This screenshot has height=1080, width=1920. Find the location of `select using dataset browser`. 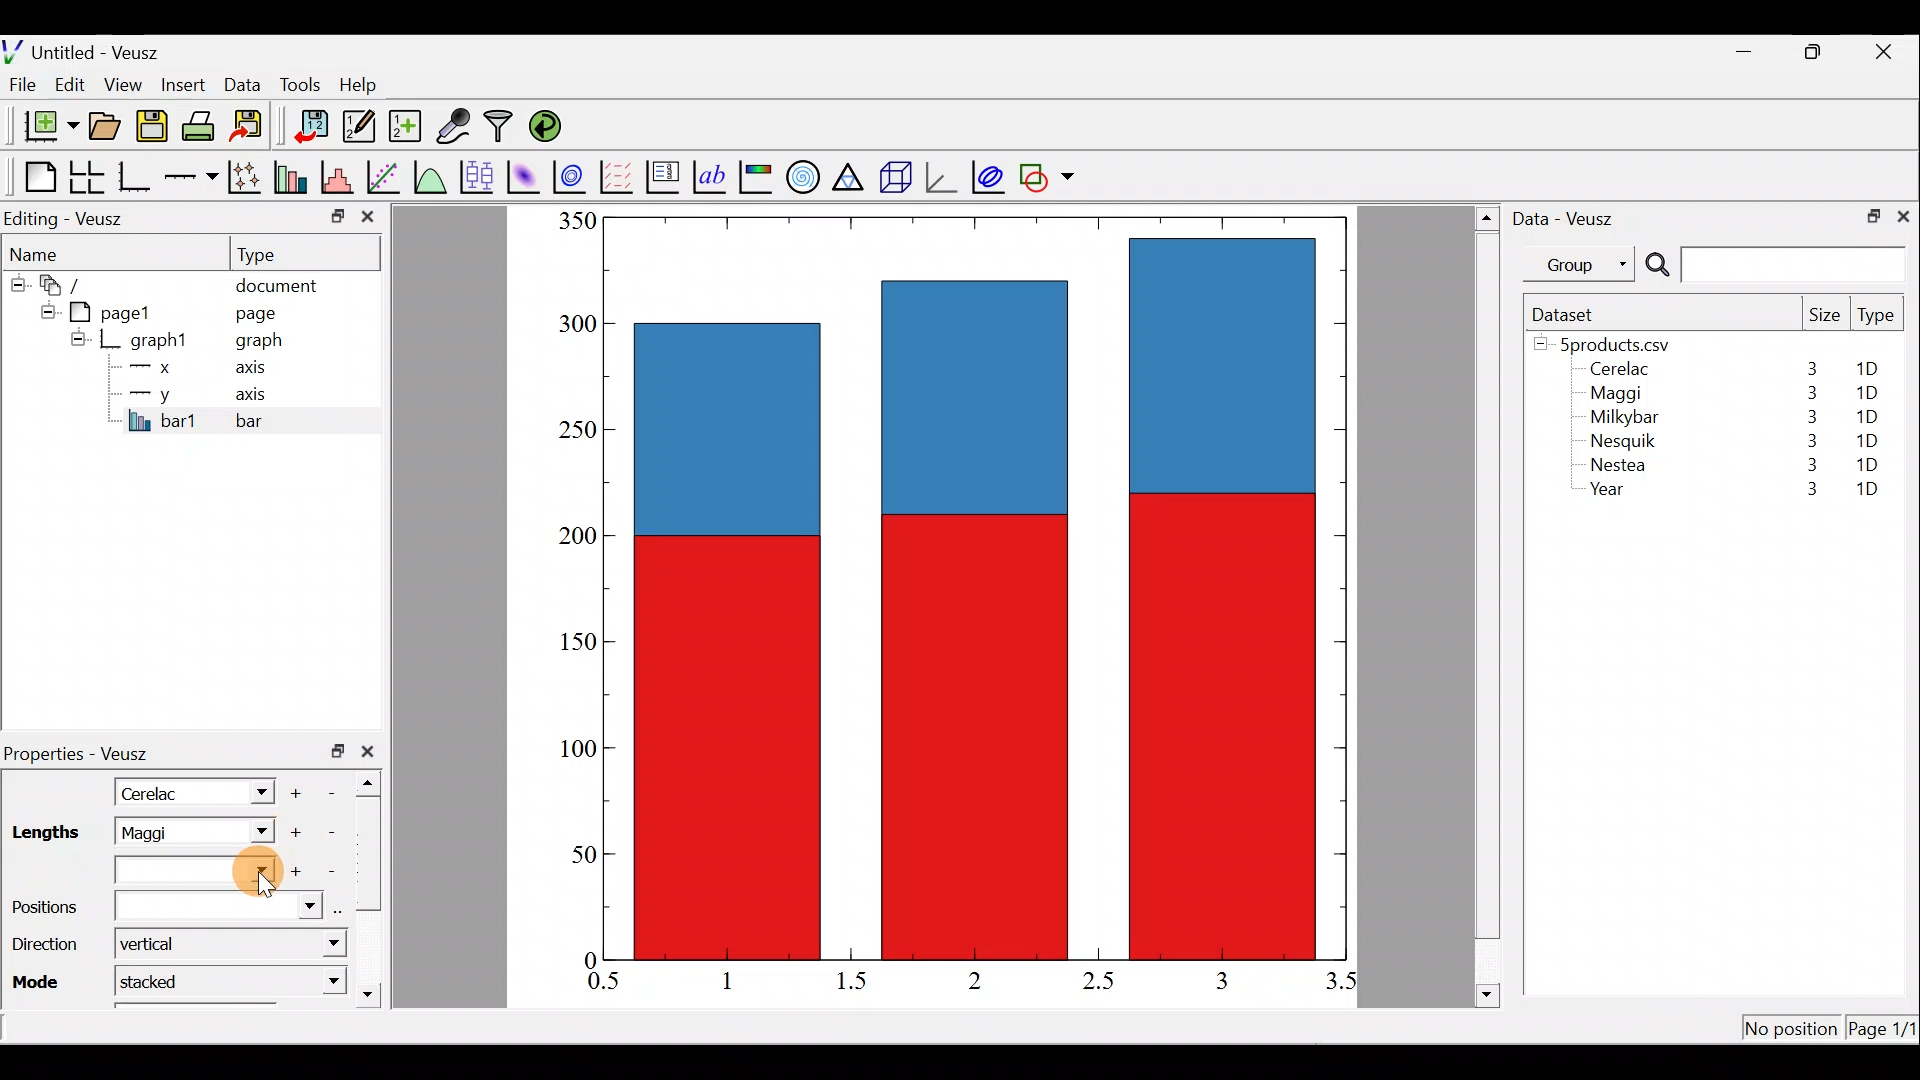

select using dataset browser is located at coordinates (343, 908).